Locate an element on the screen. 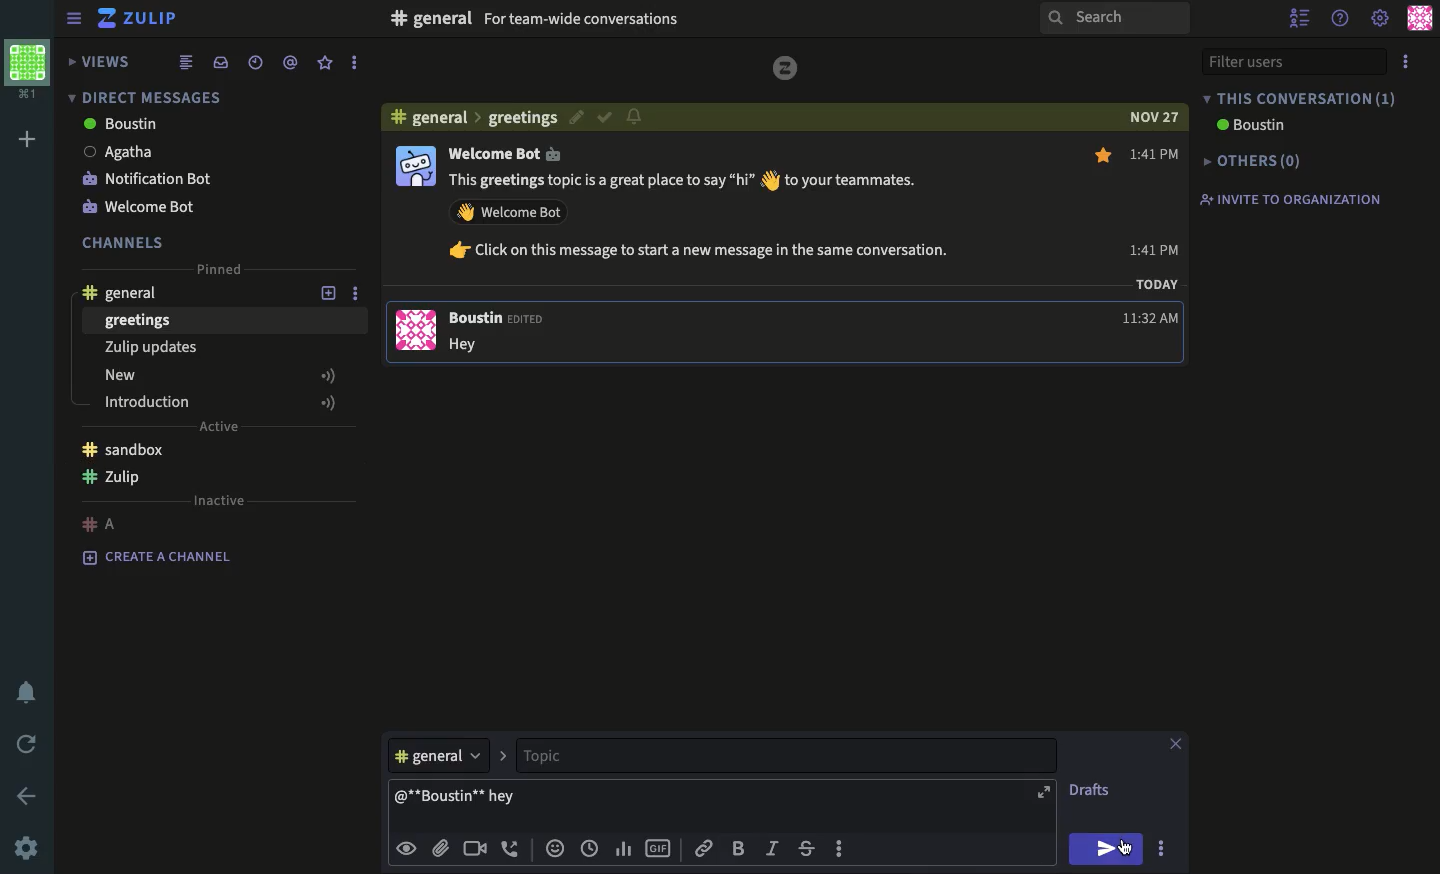 This screenshot has width=1440, height=874. bold is located at coordinates (739, 849).